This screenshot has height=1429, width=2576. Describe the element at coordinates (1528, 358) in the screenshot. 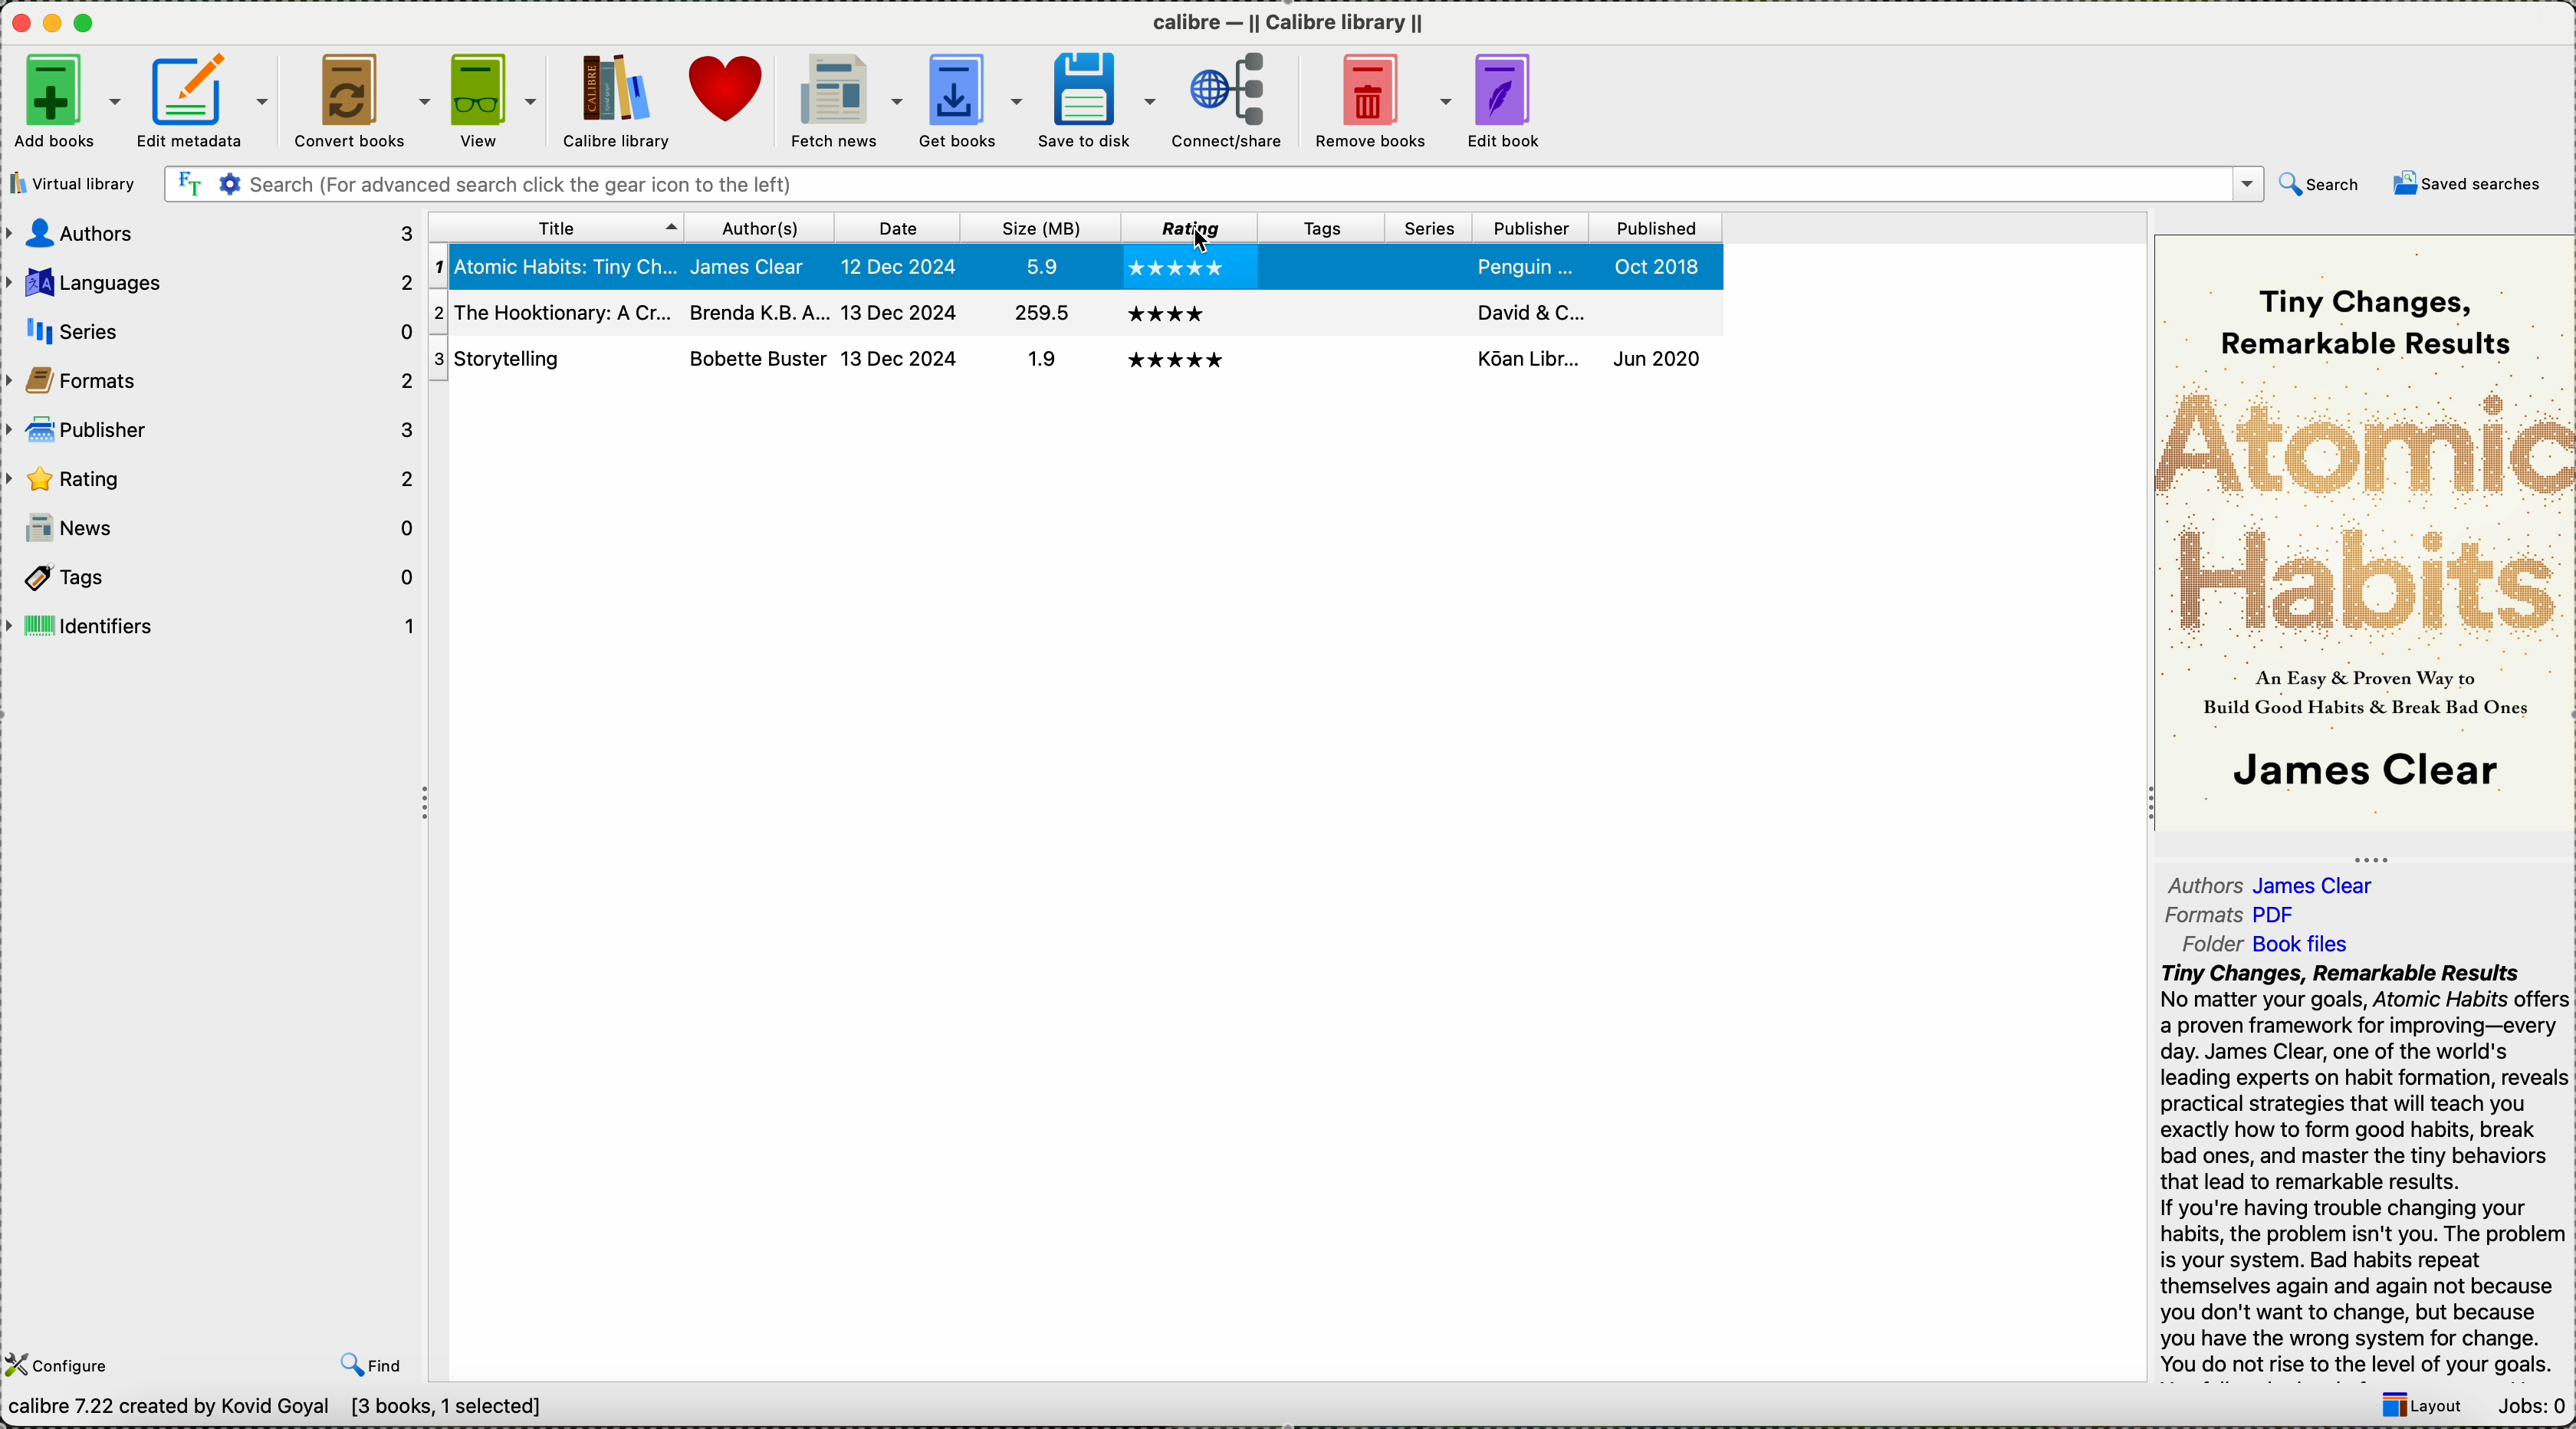

I see `koan libr...` at that location.